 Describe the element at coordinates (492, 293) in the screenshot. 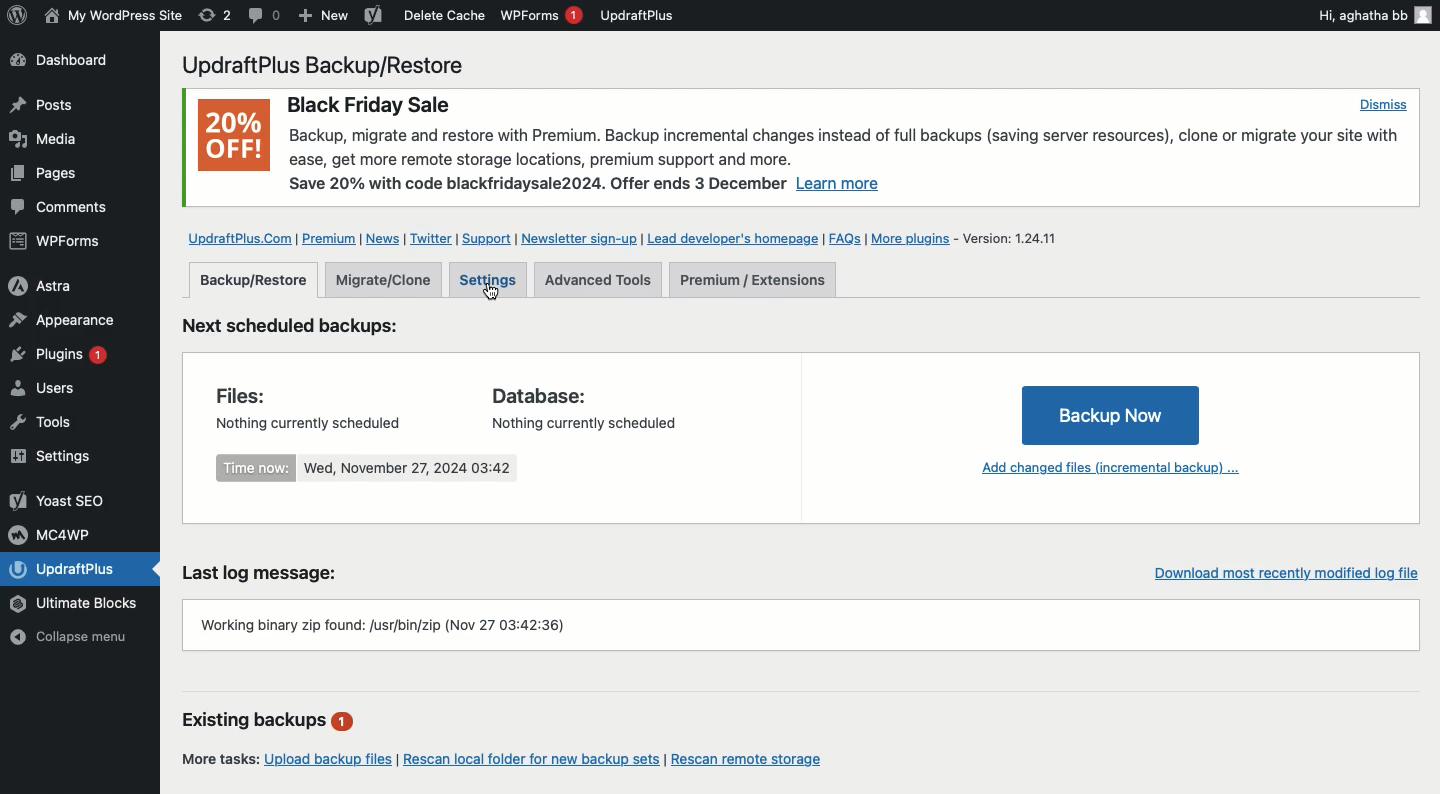

I see `Cursor` at that location.